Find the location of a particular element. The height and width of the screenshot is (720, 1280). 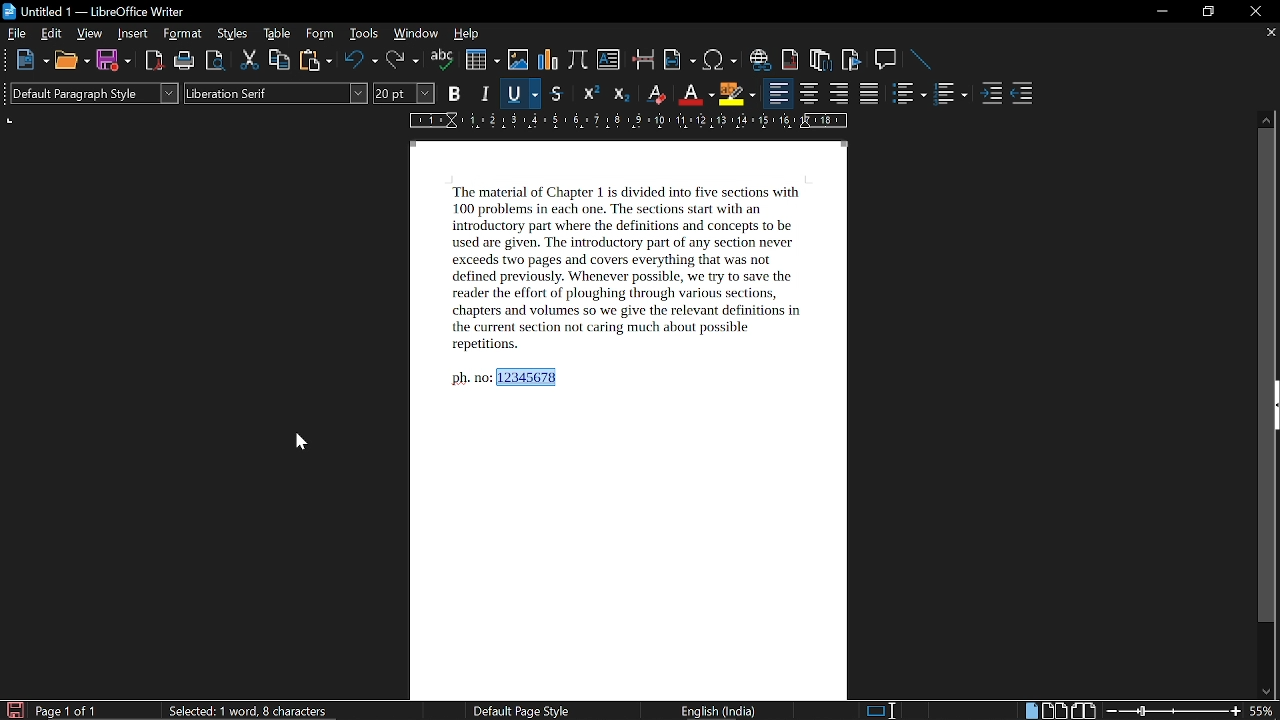

12345678 is located at coordinates (528, 377).